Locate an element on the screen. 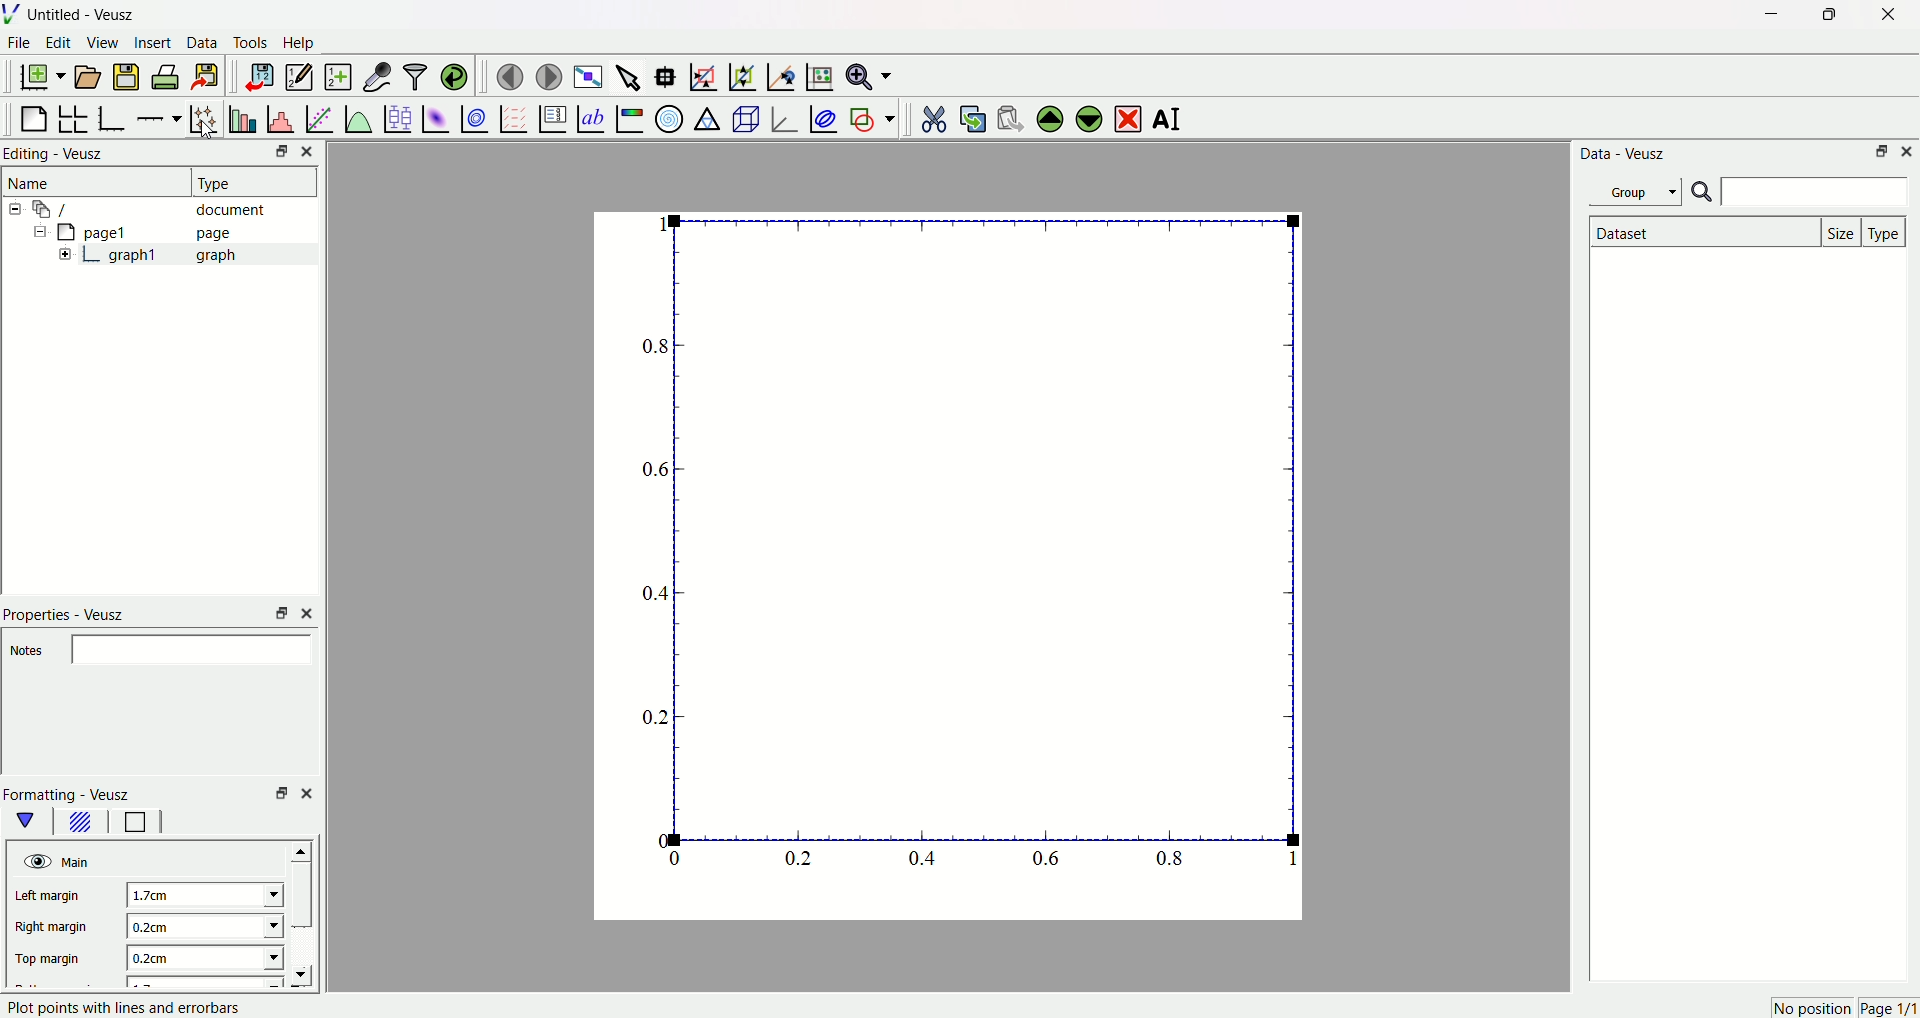 This screenshot has height=1018, width=1920. save document is located at coordinates (129, 76).